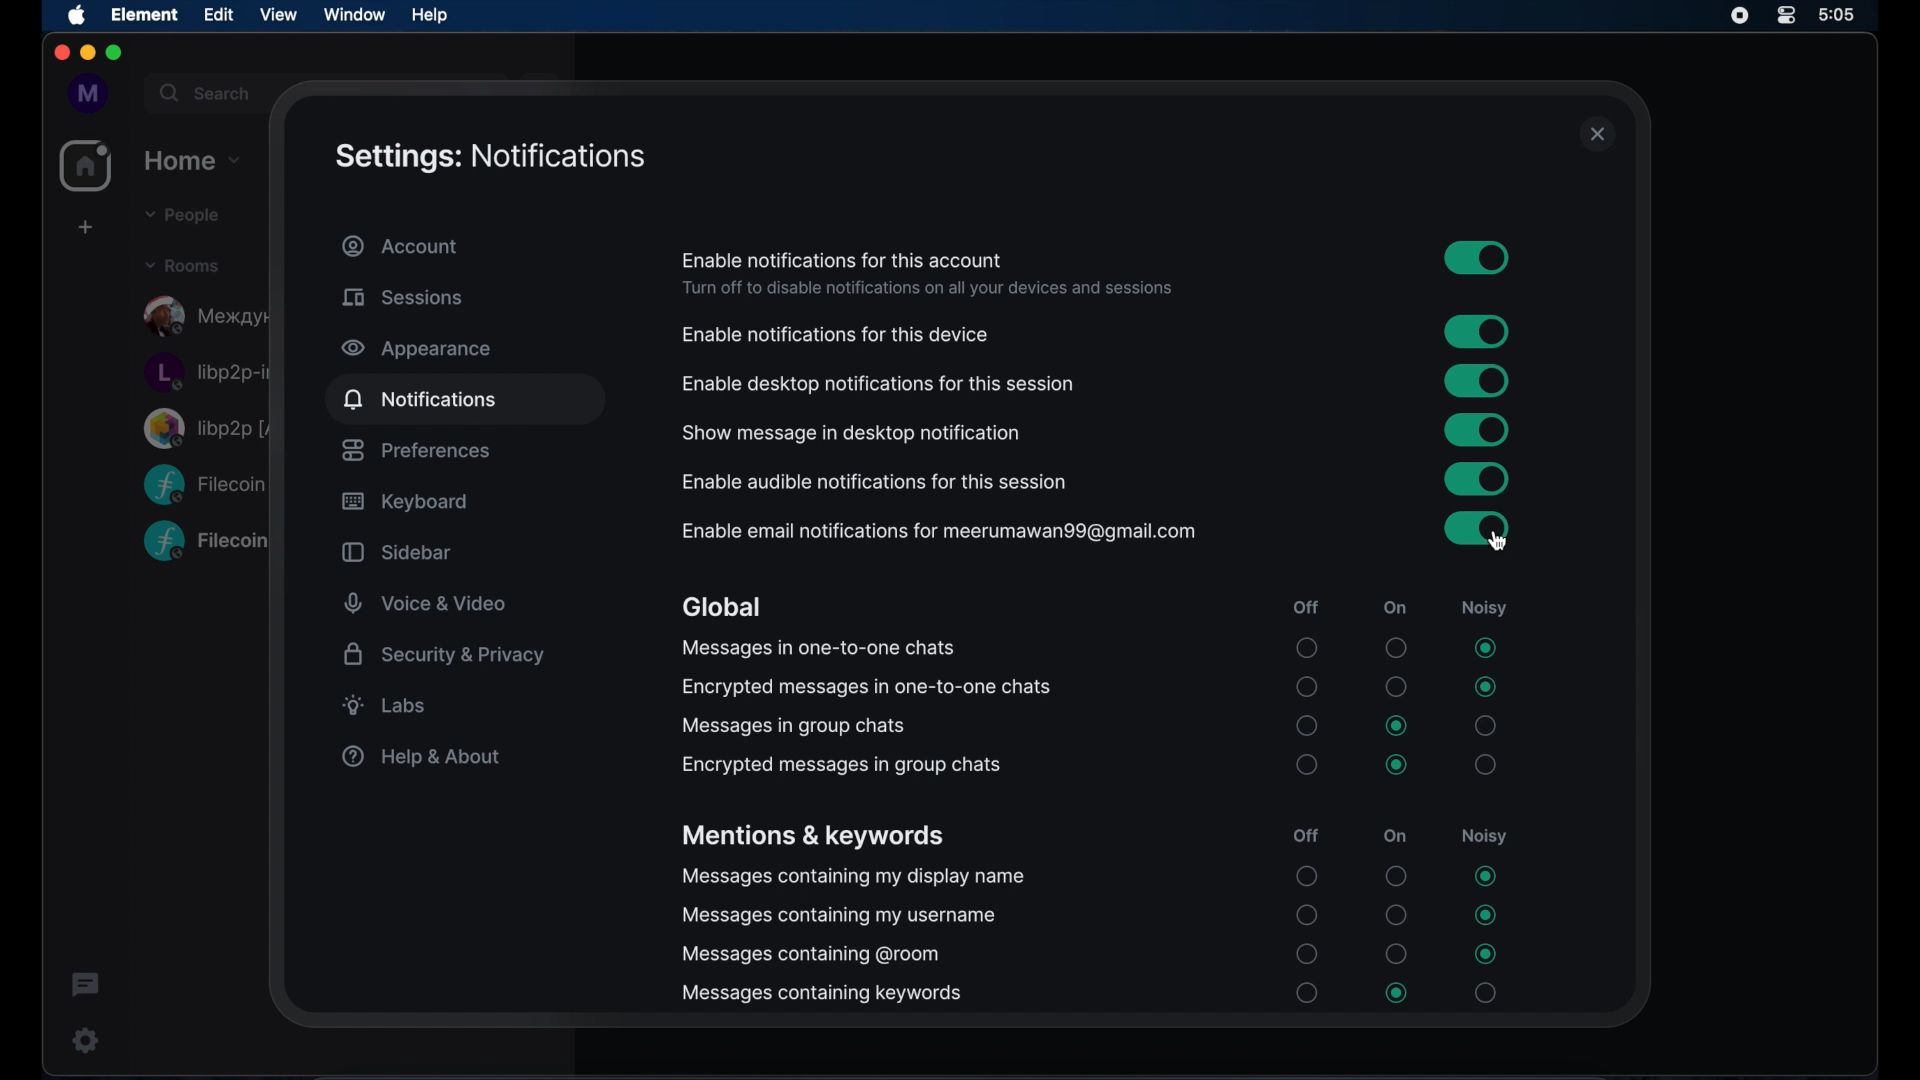  Describe the element at coordinates (145, 14) in the screenshot. I see `element` at that location.